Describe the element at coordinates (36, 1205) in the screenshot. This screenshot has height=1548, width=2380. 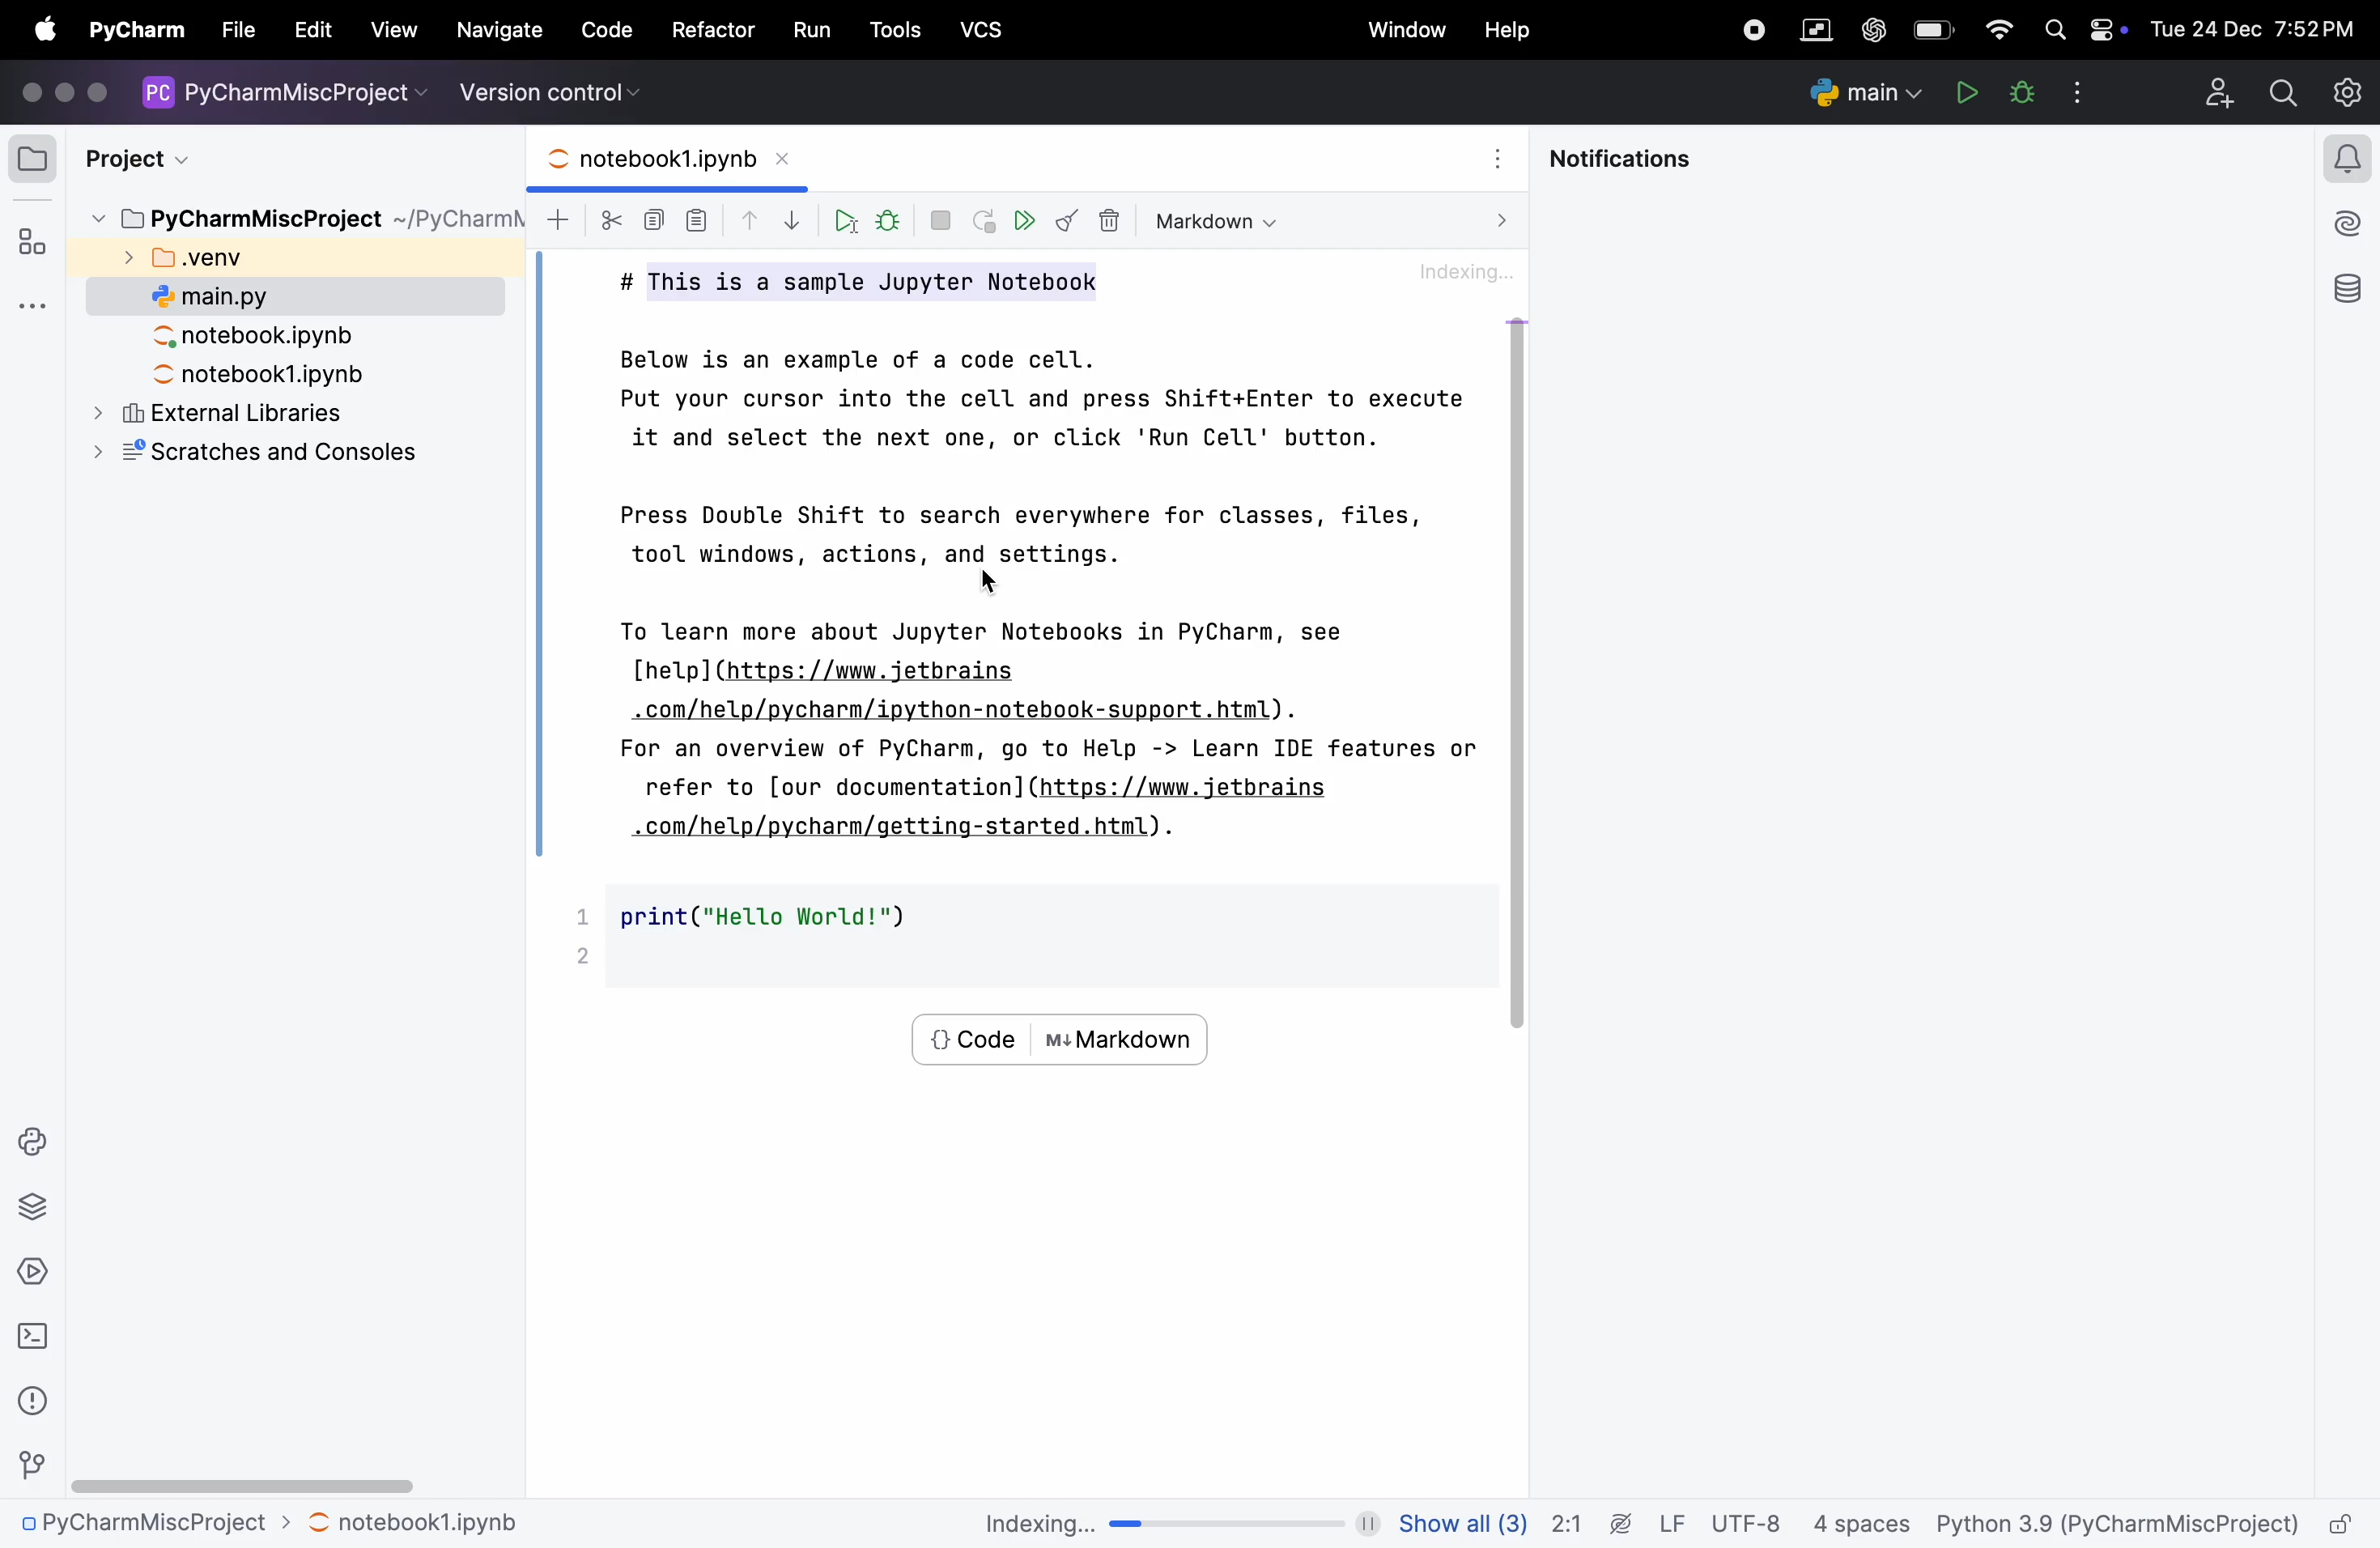
I see `python packages` at that location.